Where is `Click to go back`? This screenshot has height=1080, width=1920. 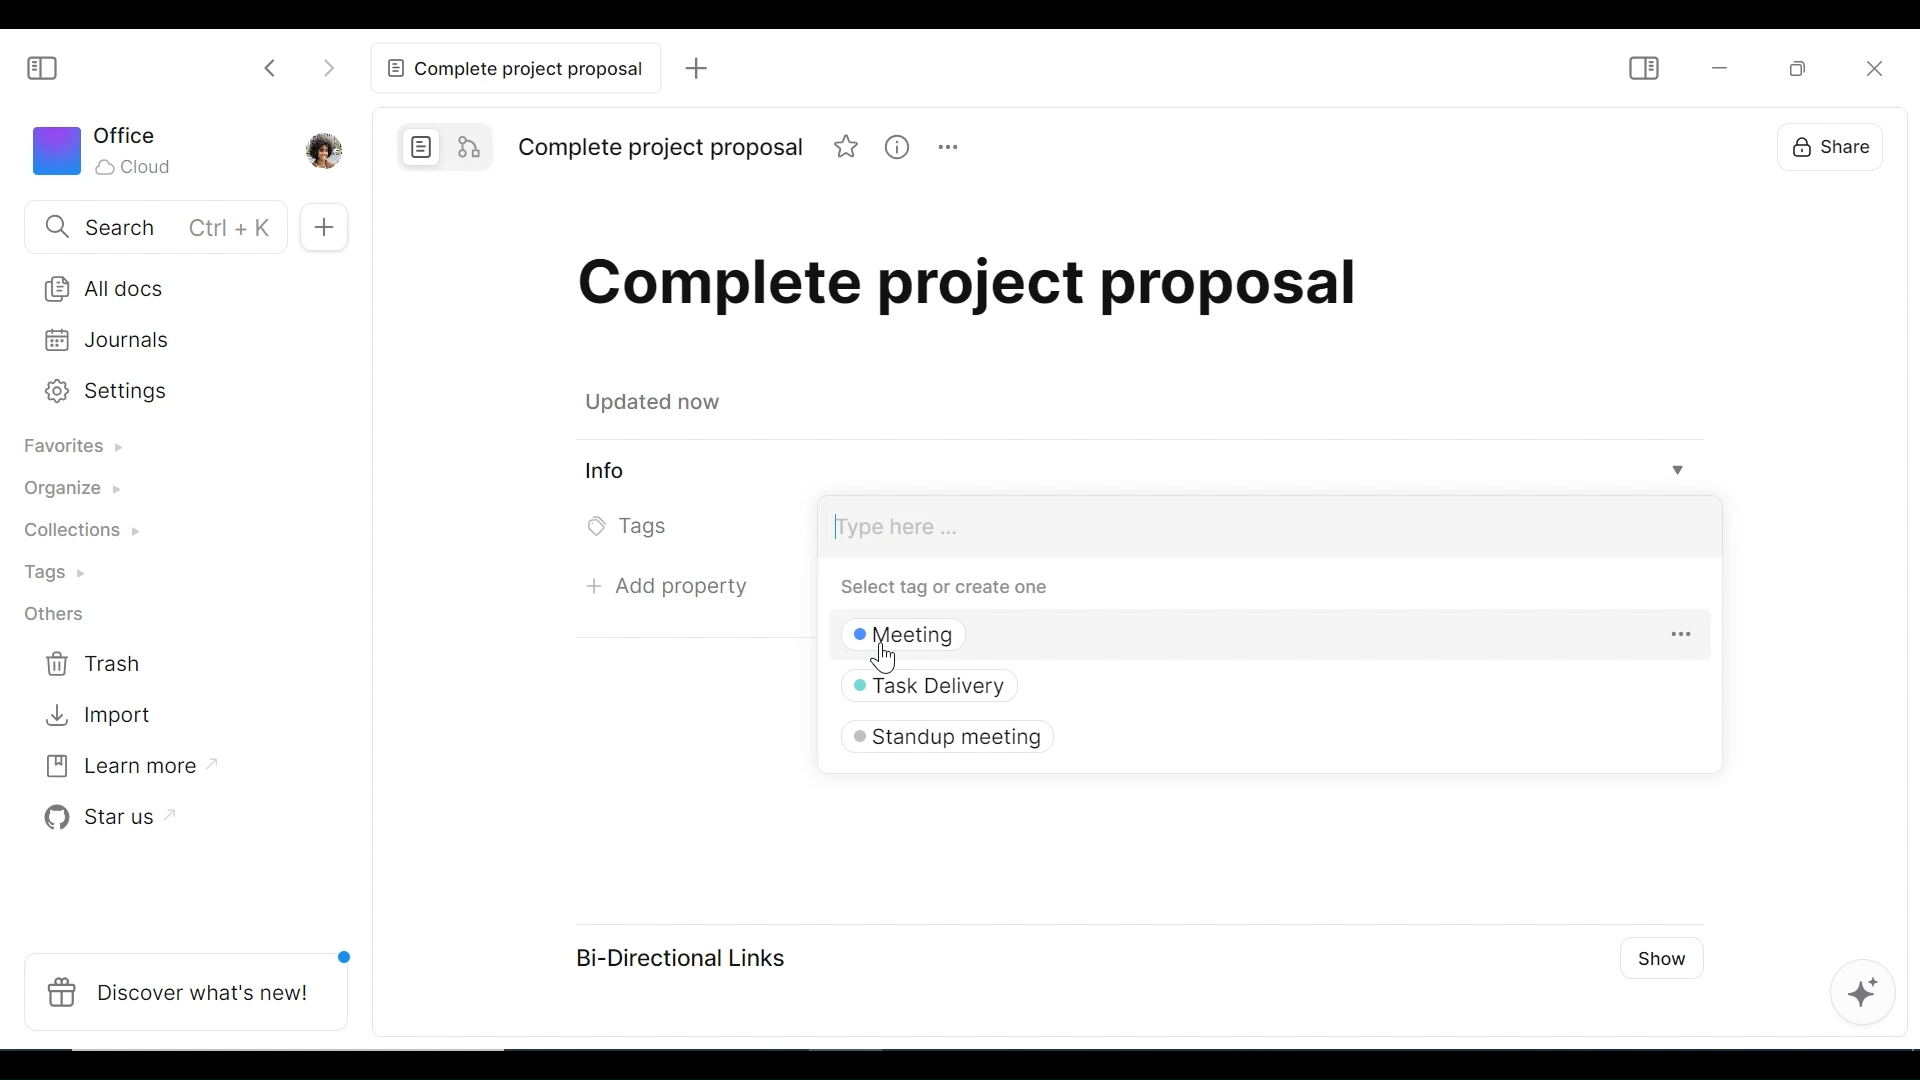
Click to go back is located at coordinates (262, 69).